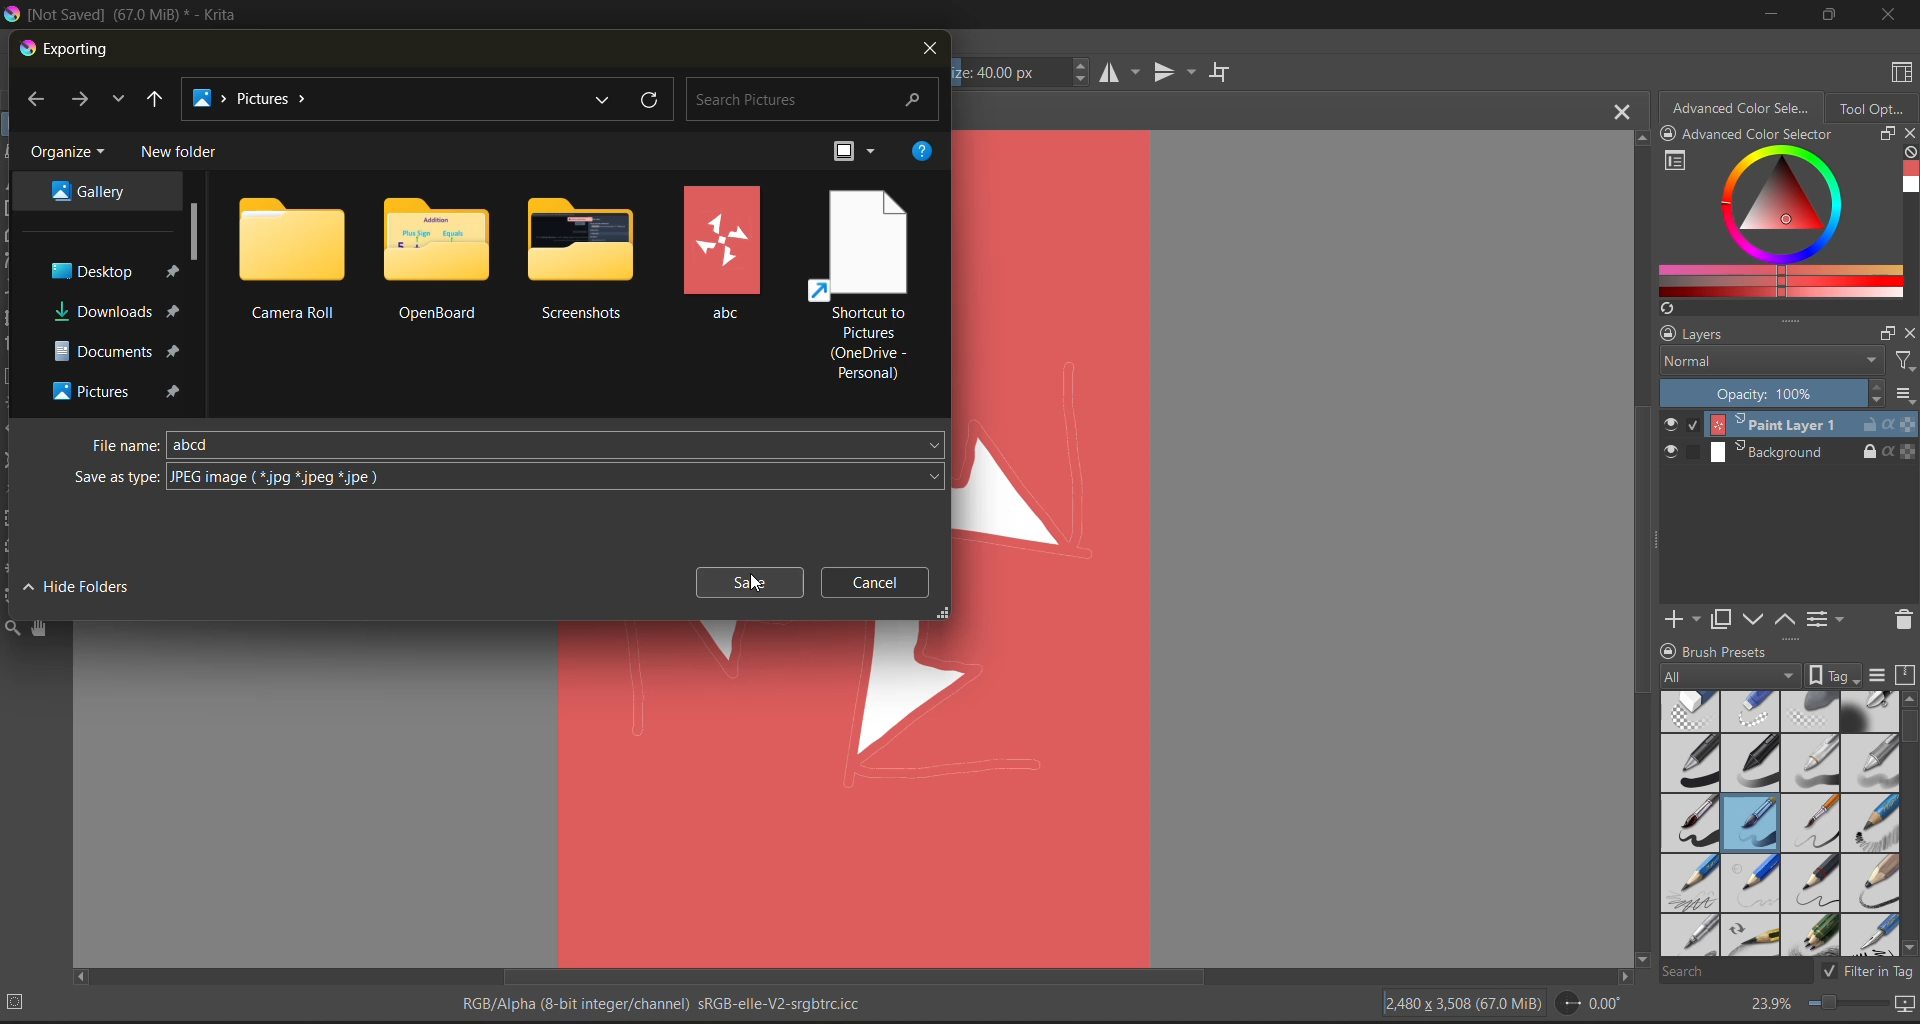 This screenshot has width=1920, height=1024. Describe the element at coordinates (608, 100) in the screenshot. I see `recent` at that location.